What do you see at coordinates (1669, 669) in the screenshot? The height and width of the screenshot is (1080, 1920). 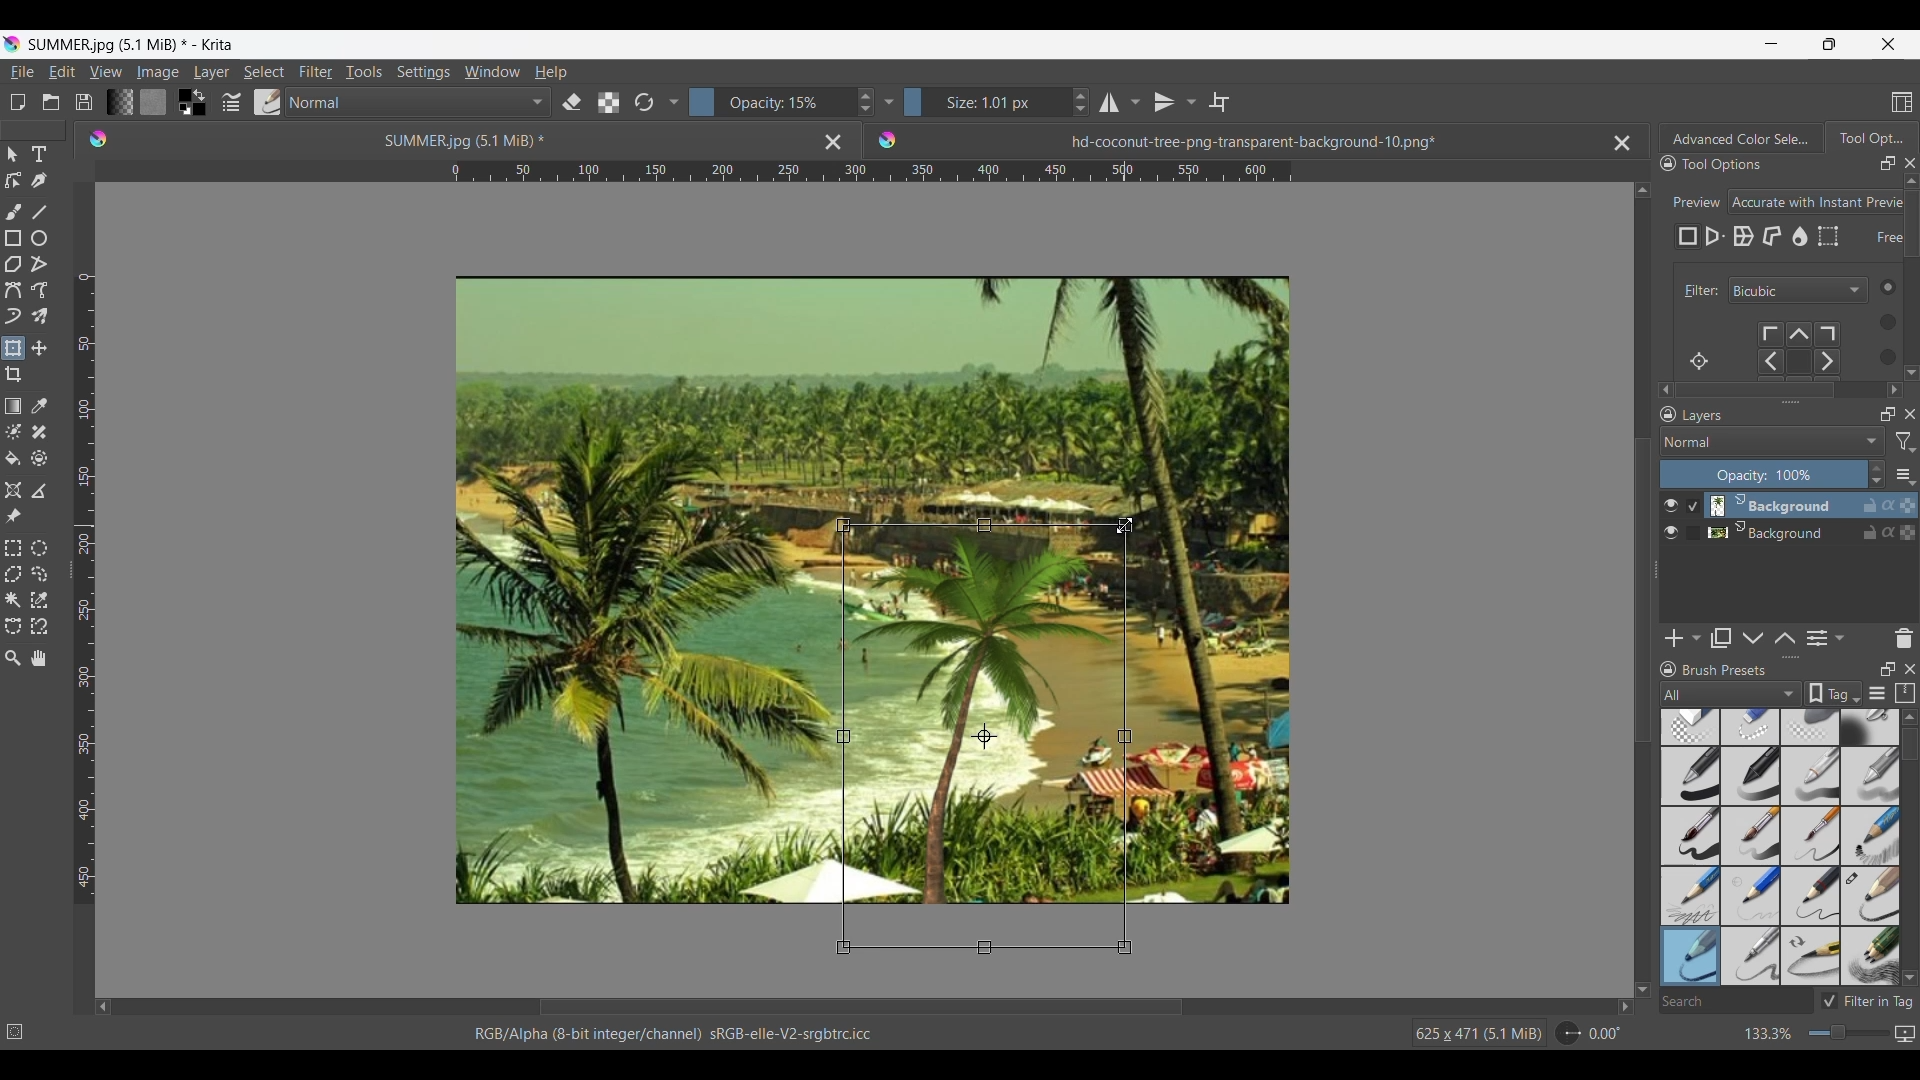 I see `Lock Brush Presets panel` at bounding box center [1669, 669].